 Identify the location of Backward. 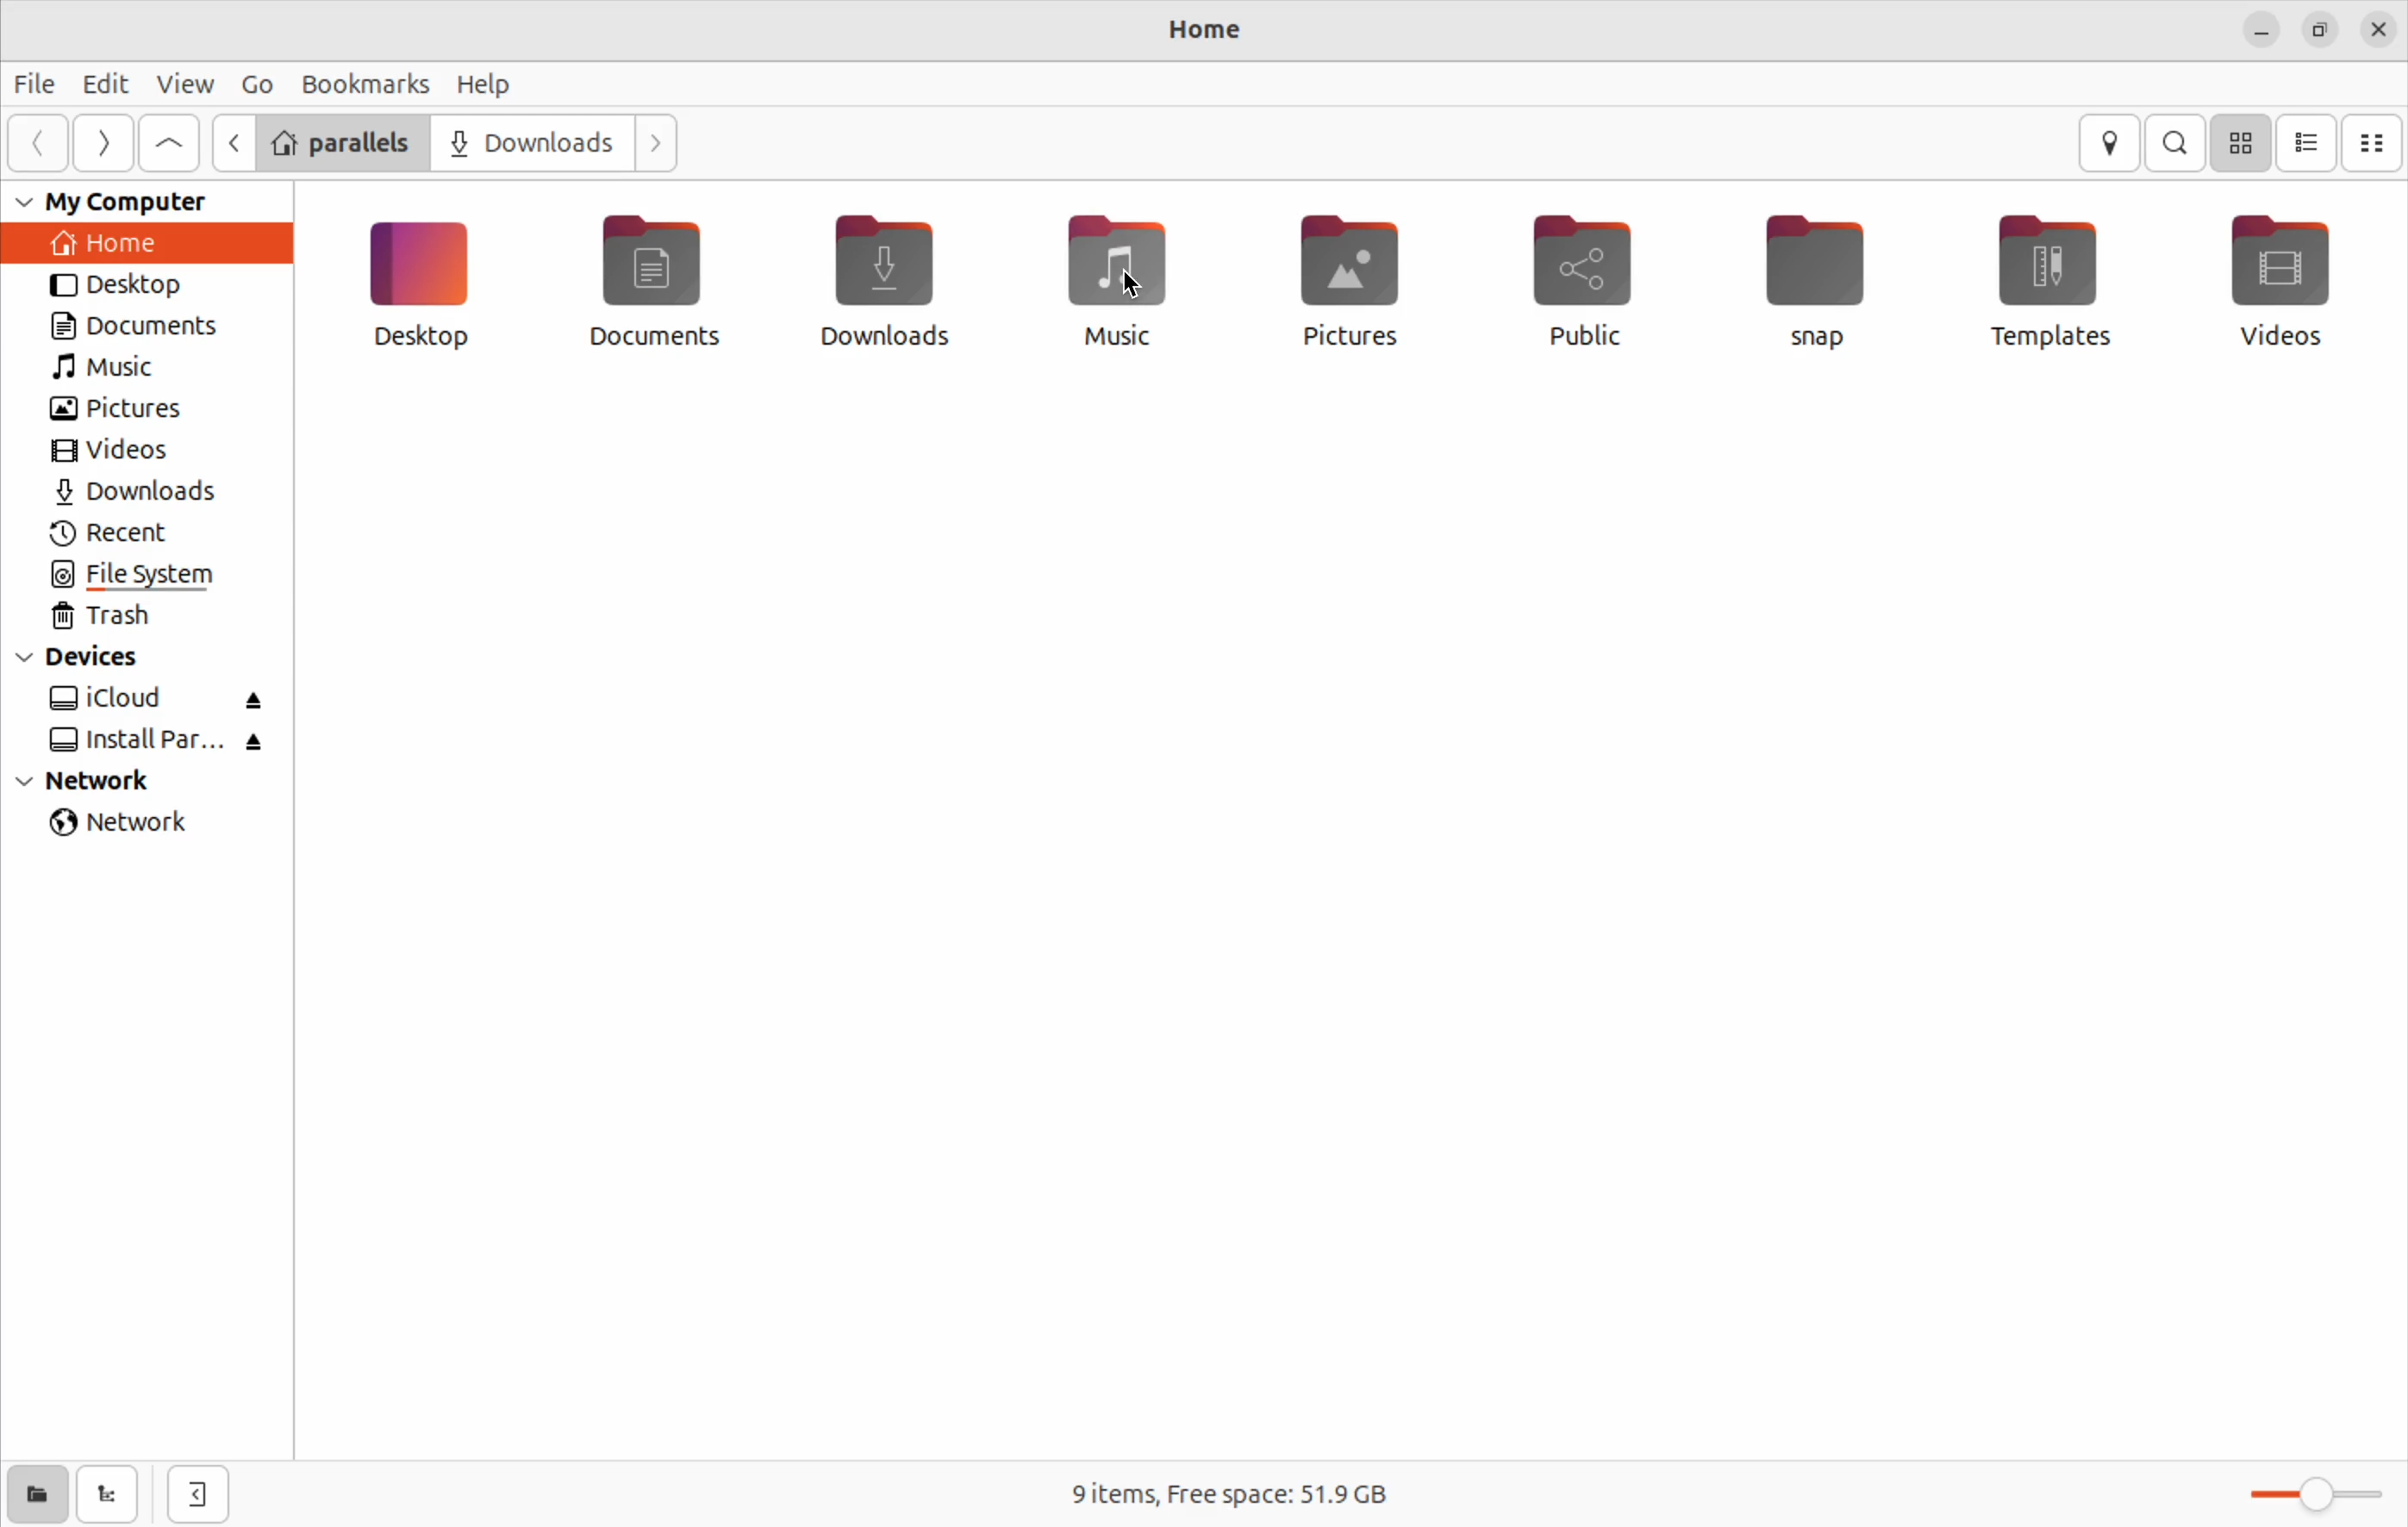
(229, 142).